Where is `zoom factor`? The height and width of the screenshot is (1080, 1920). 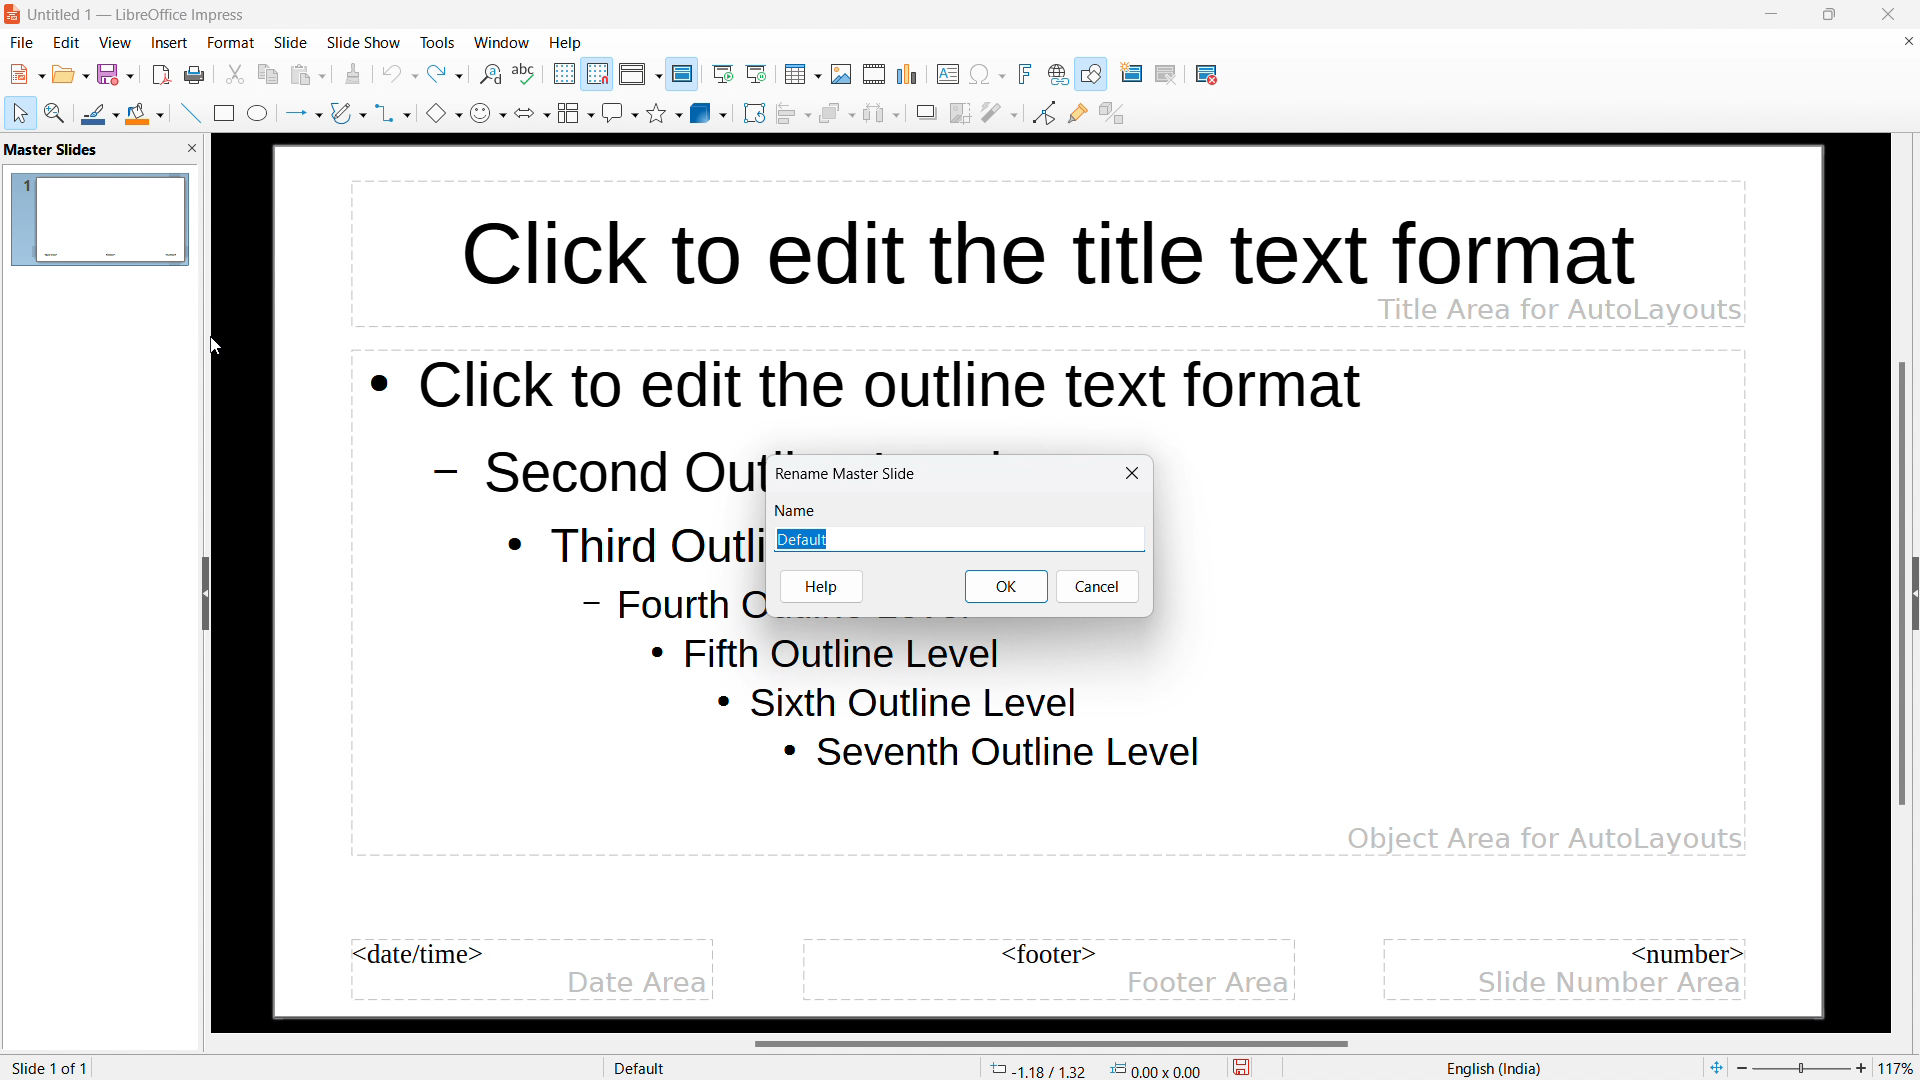
zoom factor is located at coordinates (1900, 1065).